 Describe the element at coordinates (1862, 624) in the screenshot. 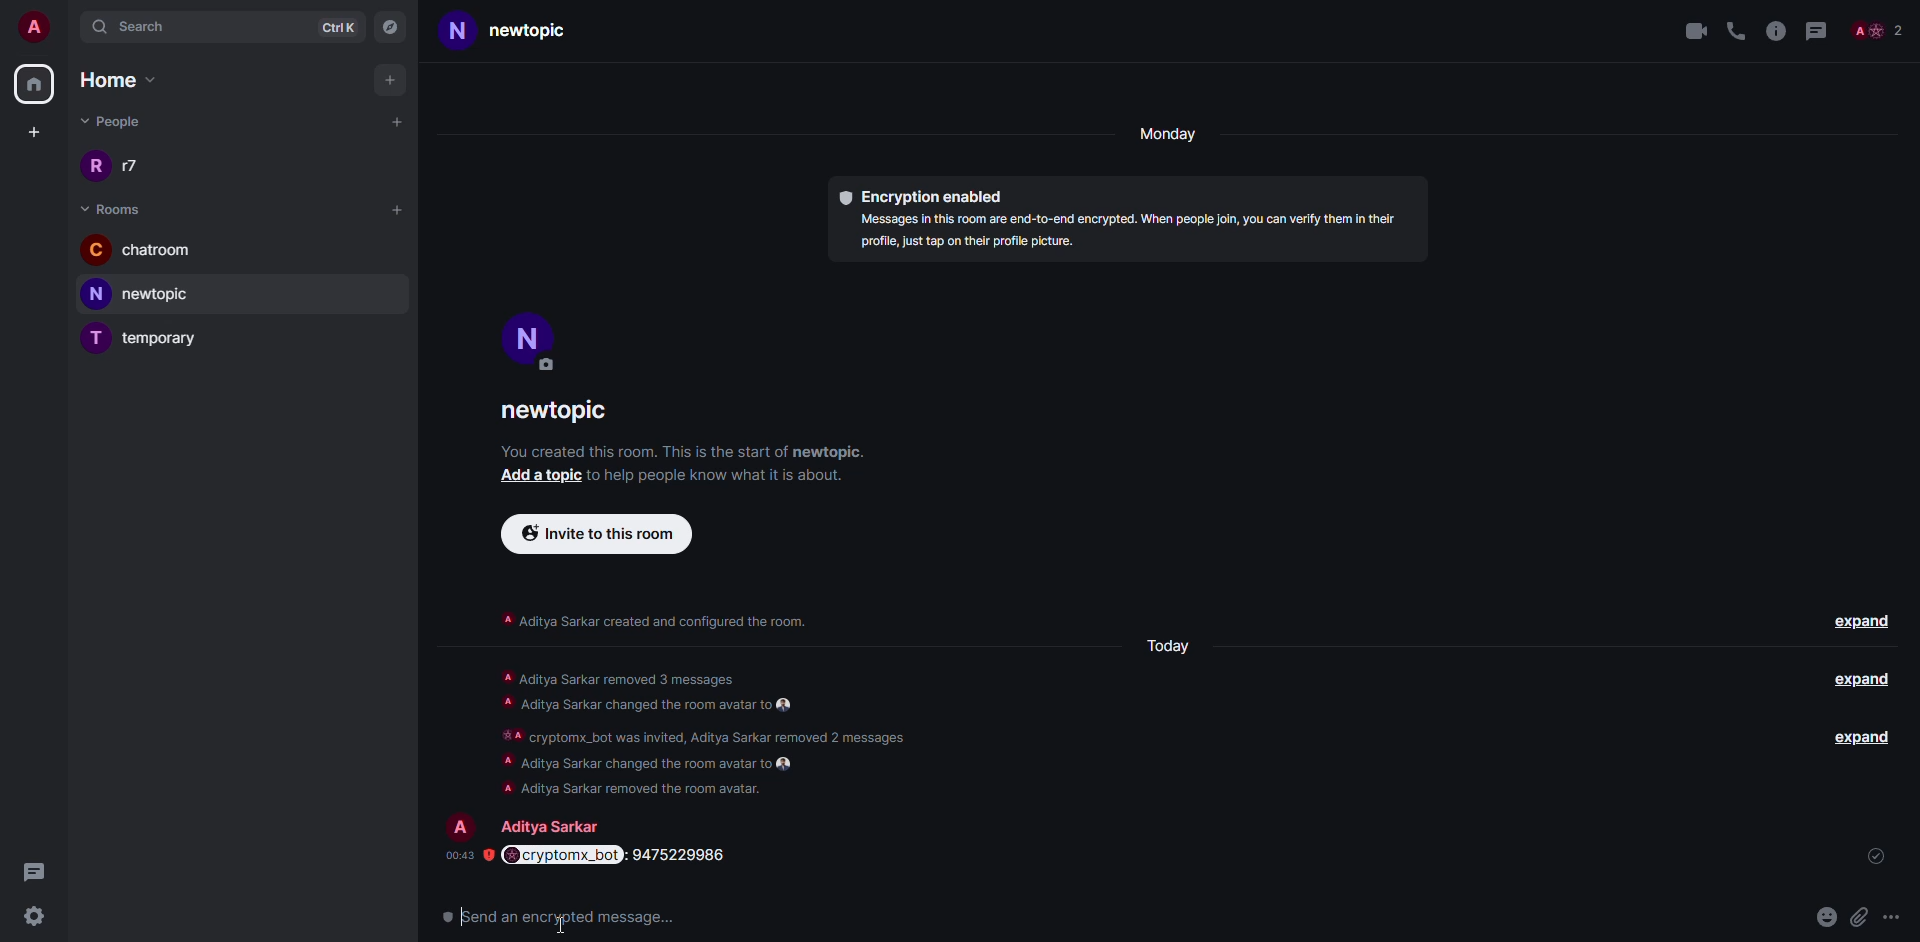

I see `expand` at that location.